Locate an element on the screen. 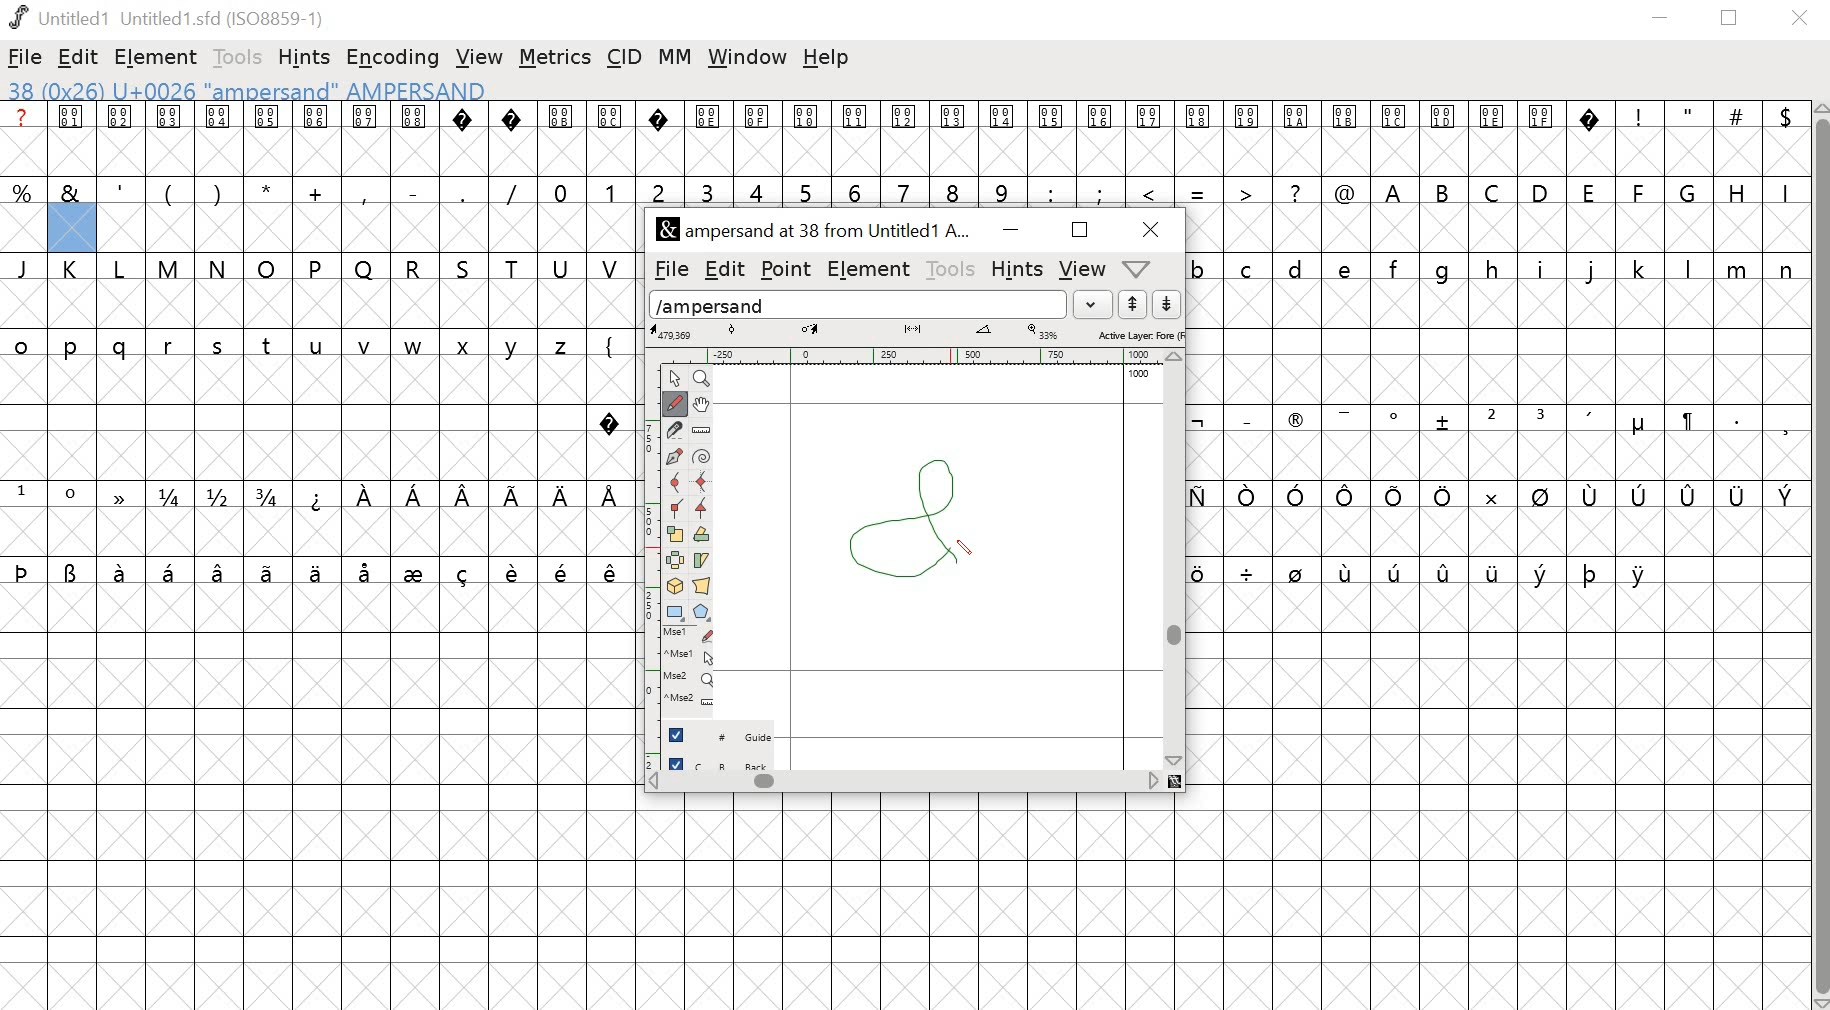  distance between points is located at coordinates (914, 331).